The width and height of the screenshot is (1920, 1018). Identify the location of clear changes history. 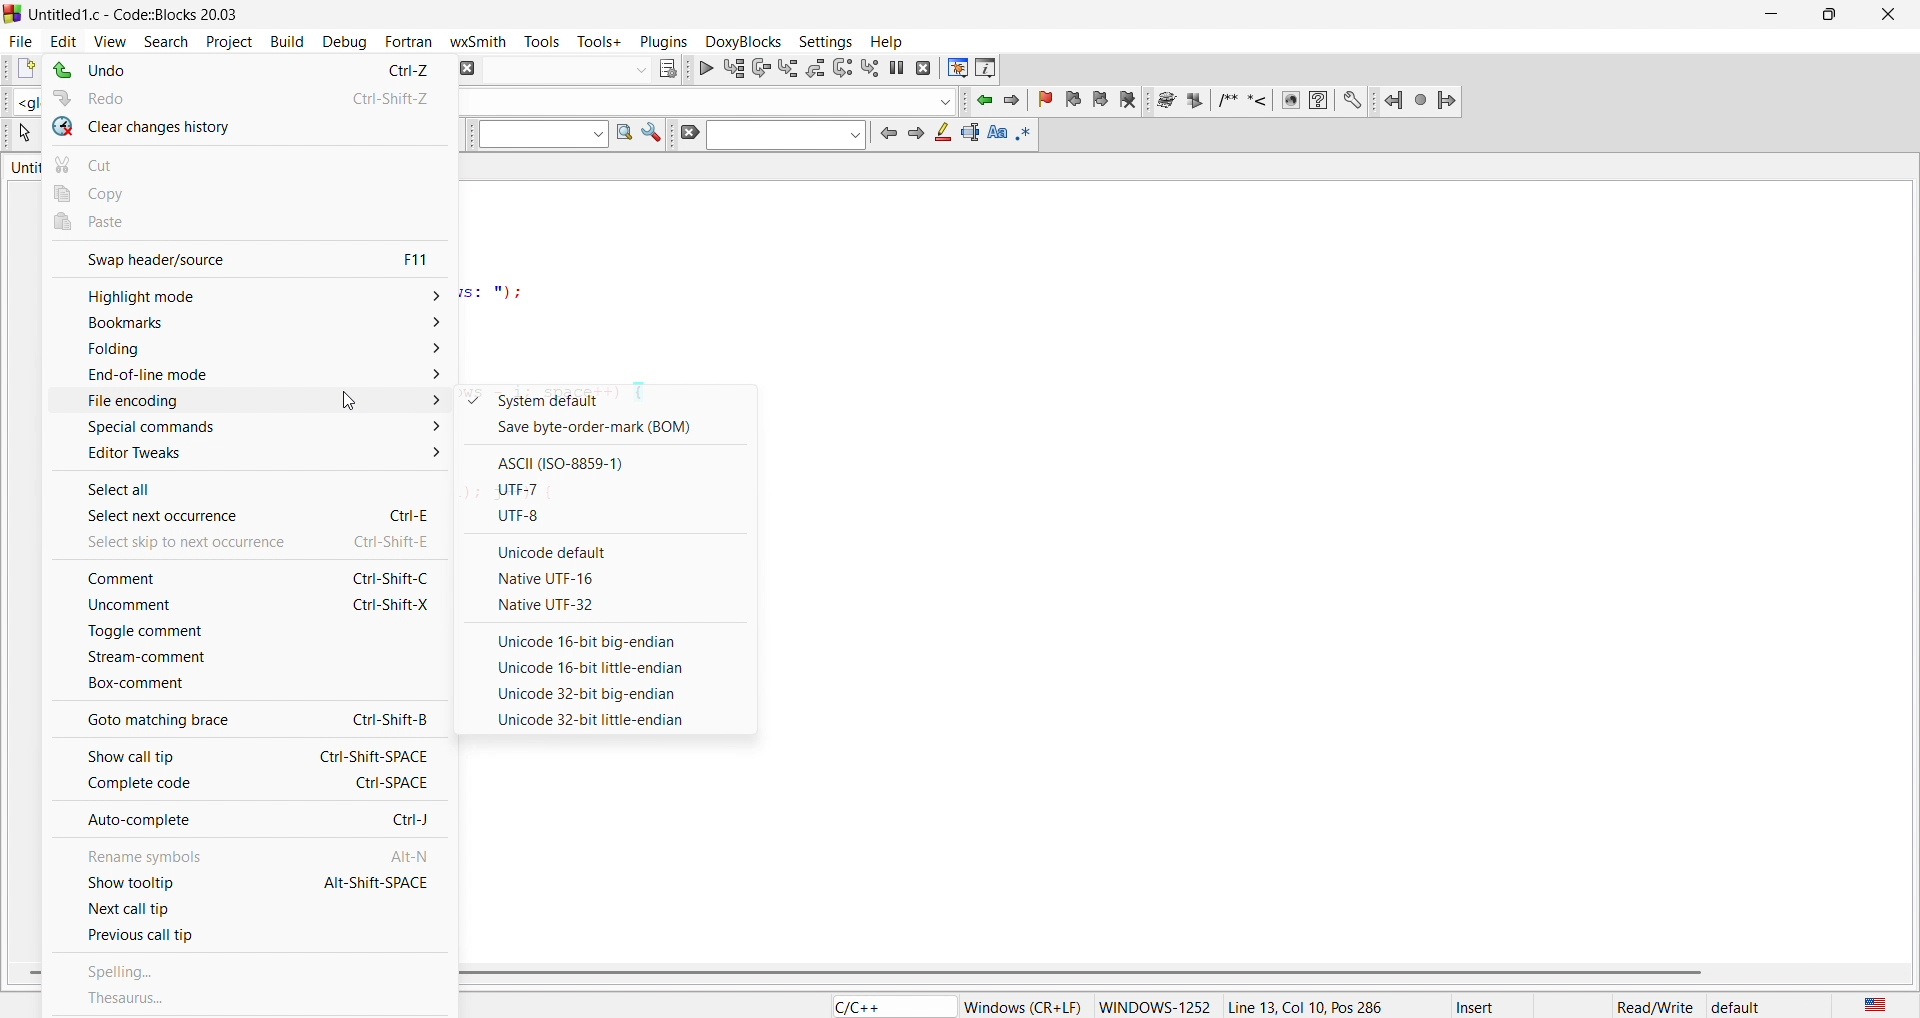
(250, 130).